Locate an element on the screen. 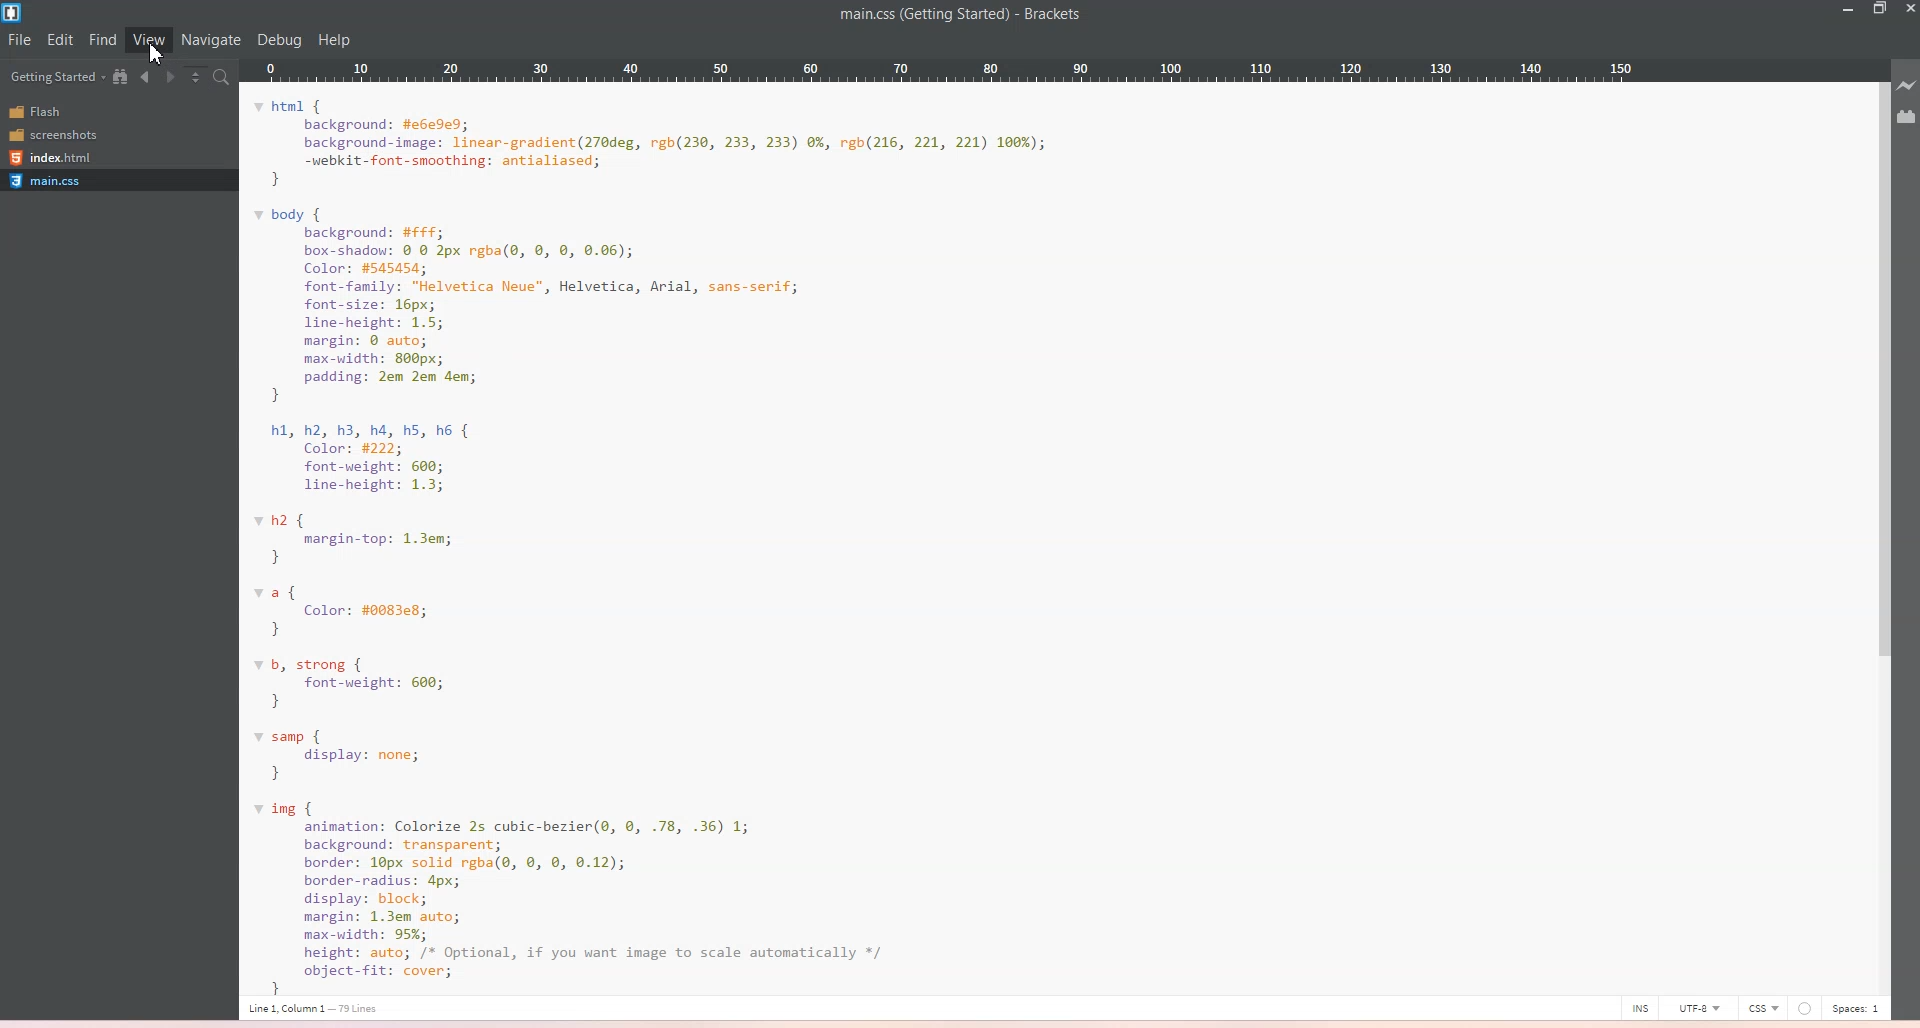 The height and width of the screenshot is (1028, 1920). Navigate is located at coordinates (212, 39).